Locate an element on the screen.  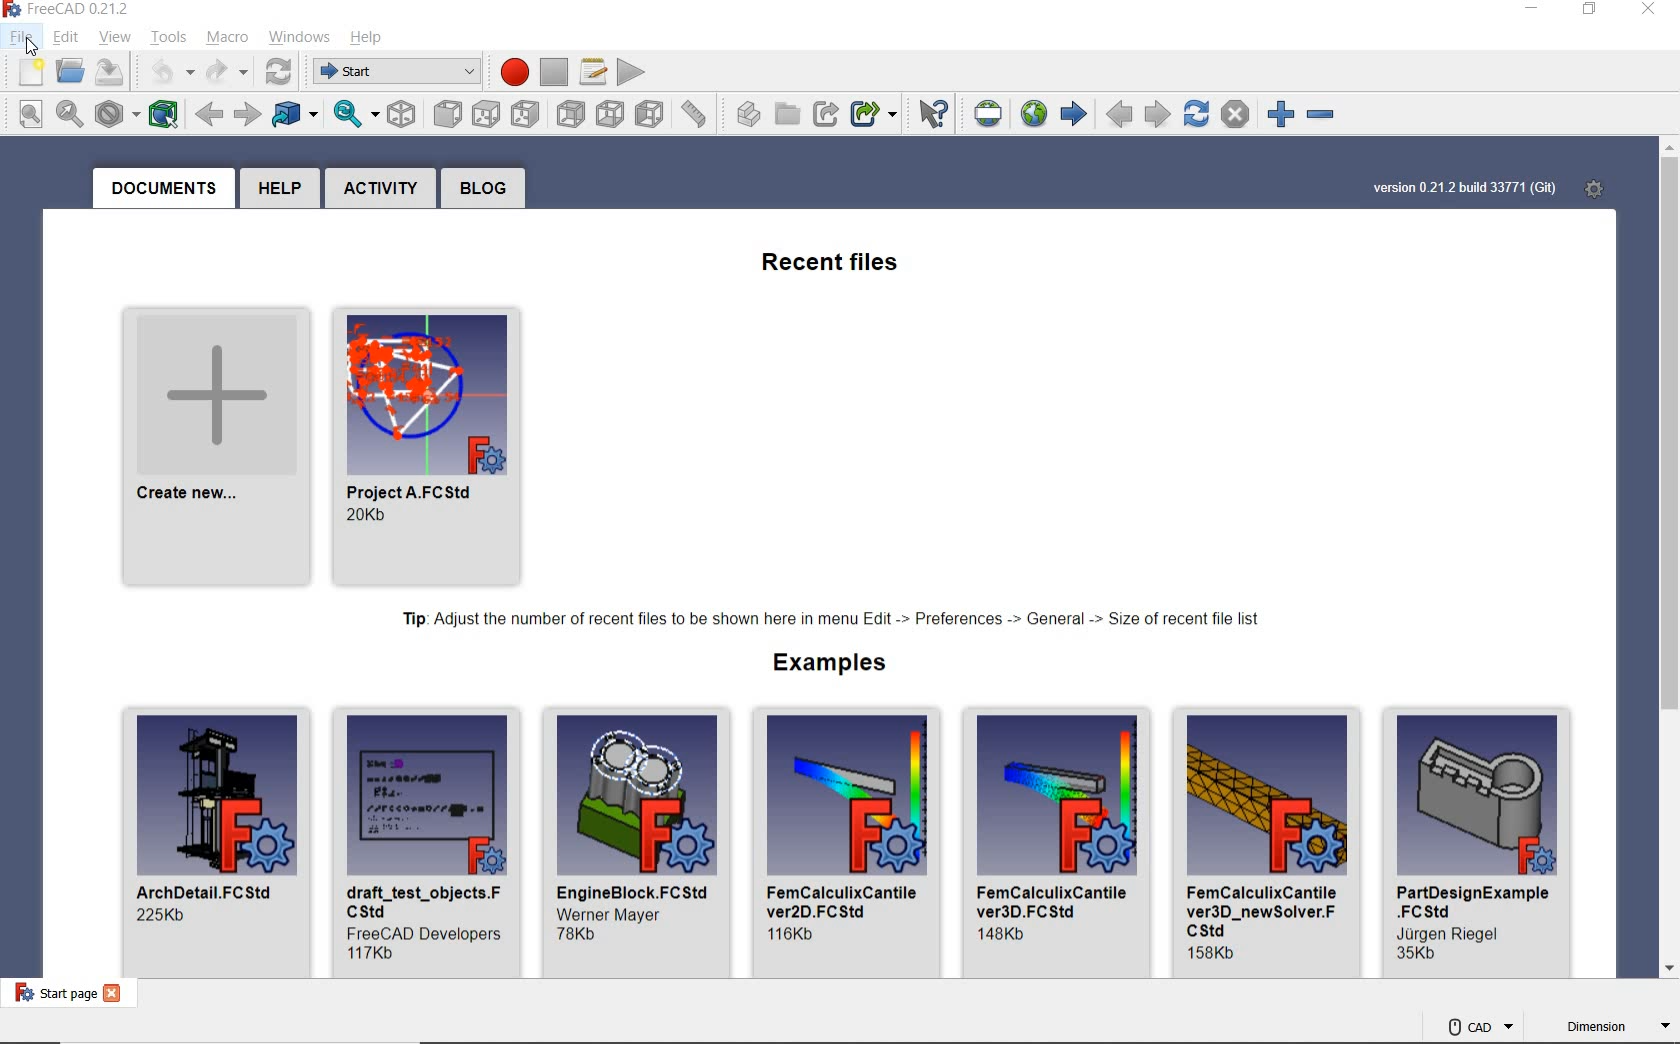
FORWARD is located at coordinates (245, 113).